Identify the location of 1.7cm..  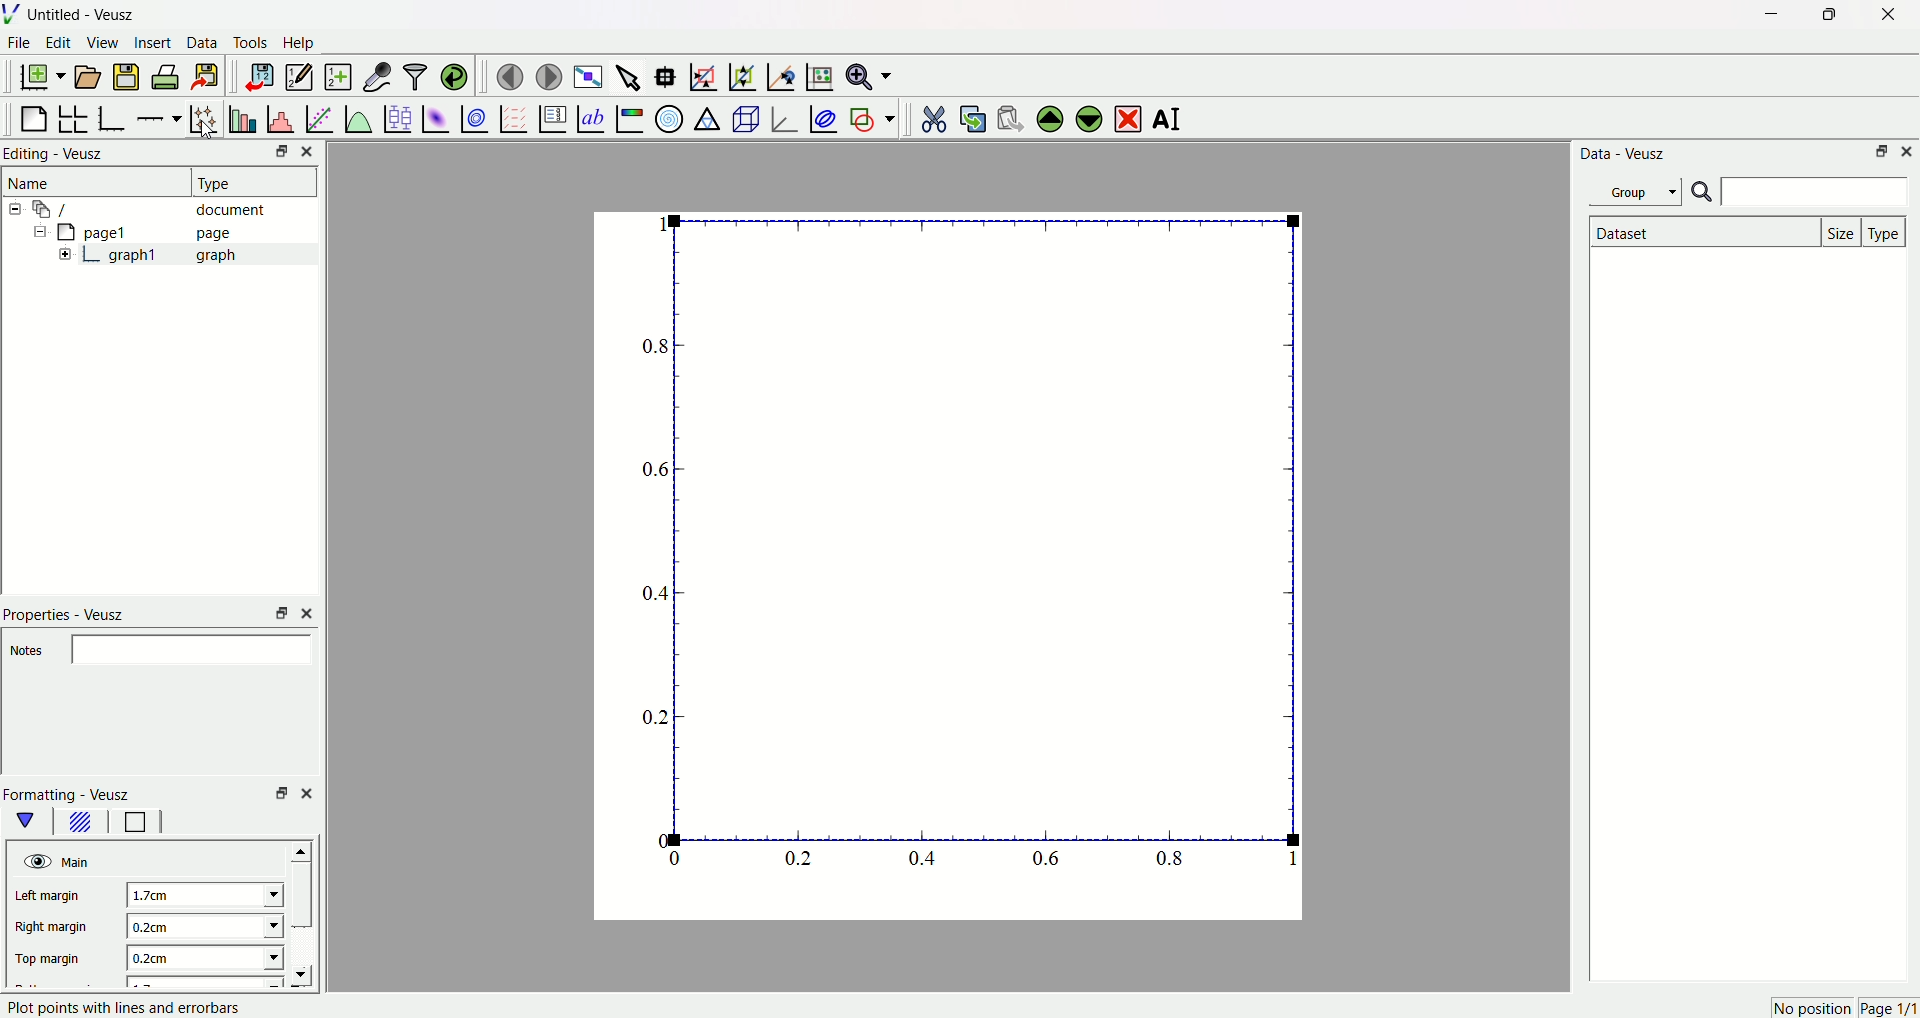
(198, 894).